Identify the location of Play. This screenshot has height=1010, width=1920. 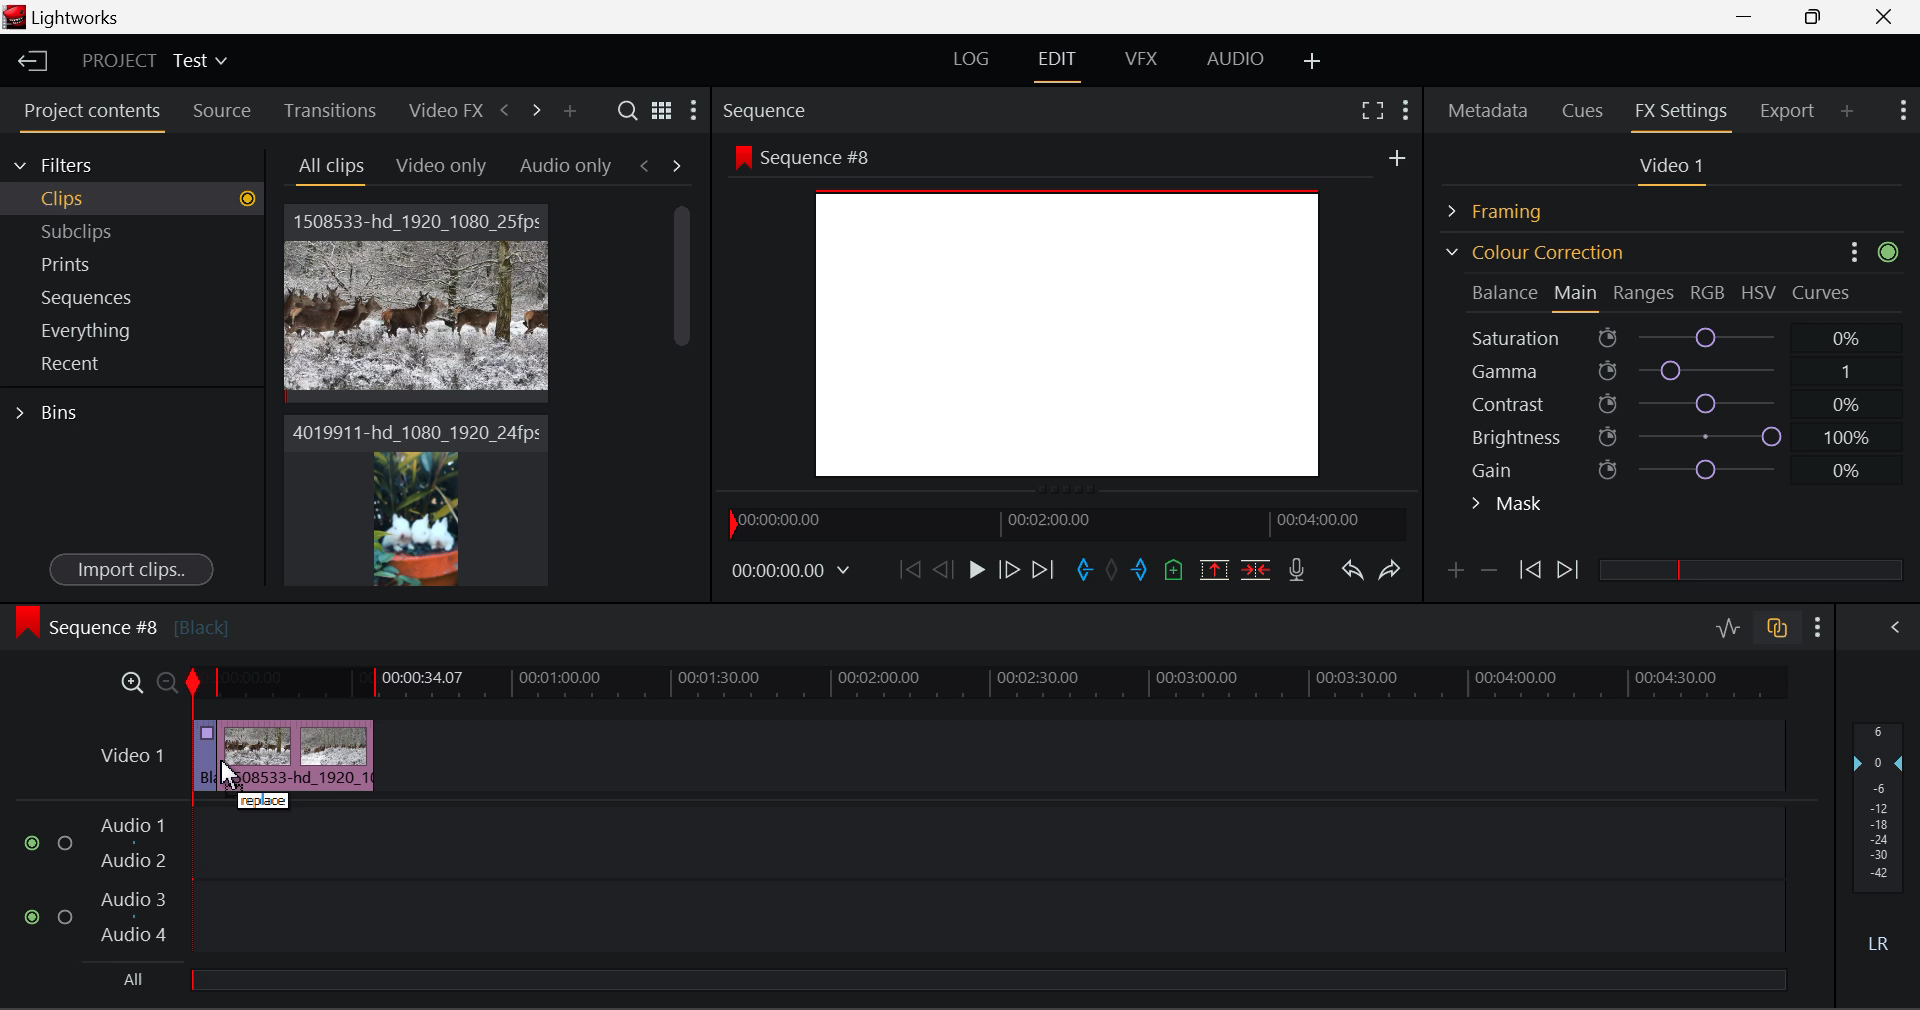
(974, 571).